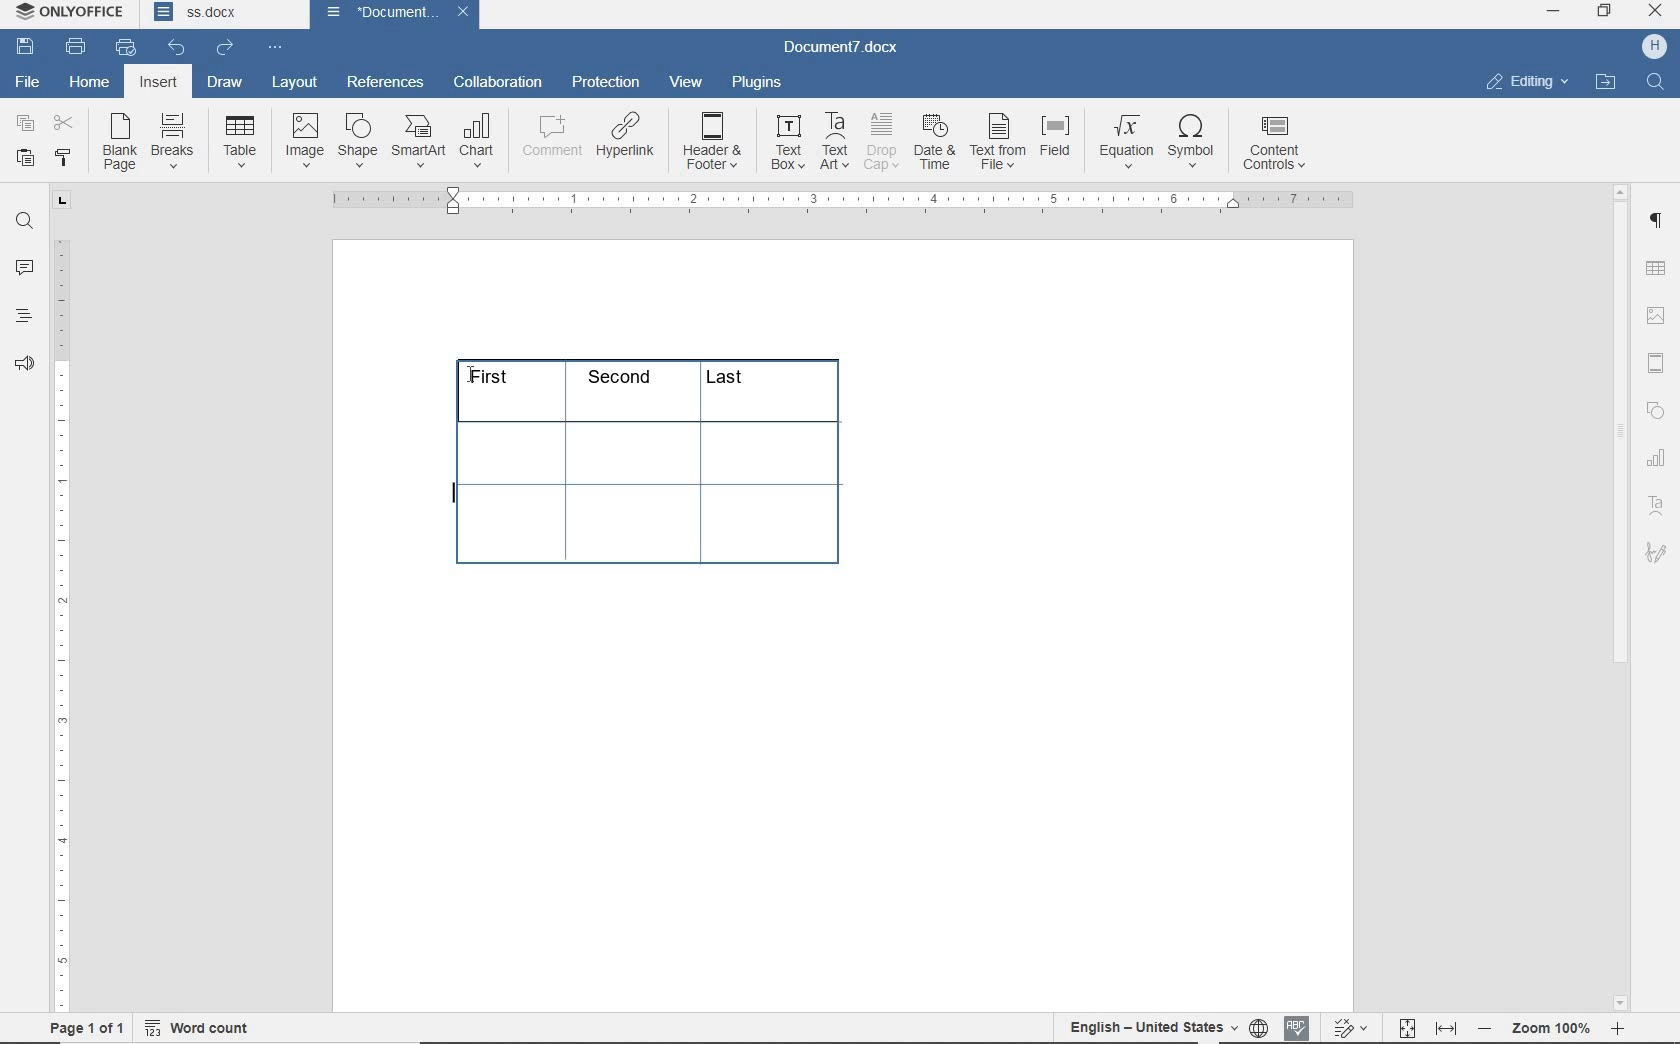 This screenshot has height=1044, width=1680. Describe the element at coordinates (76, 46) in the screenshot. I see `print` at that location.